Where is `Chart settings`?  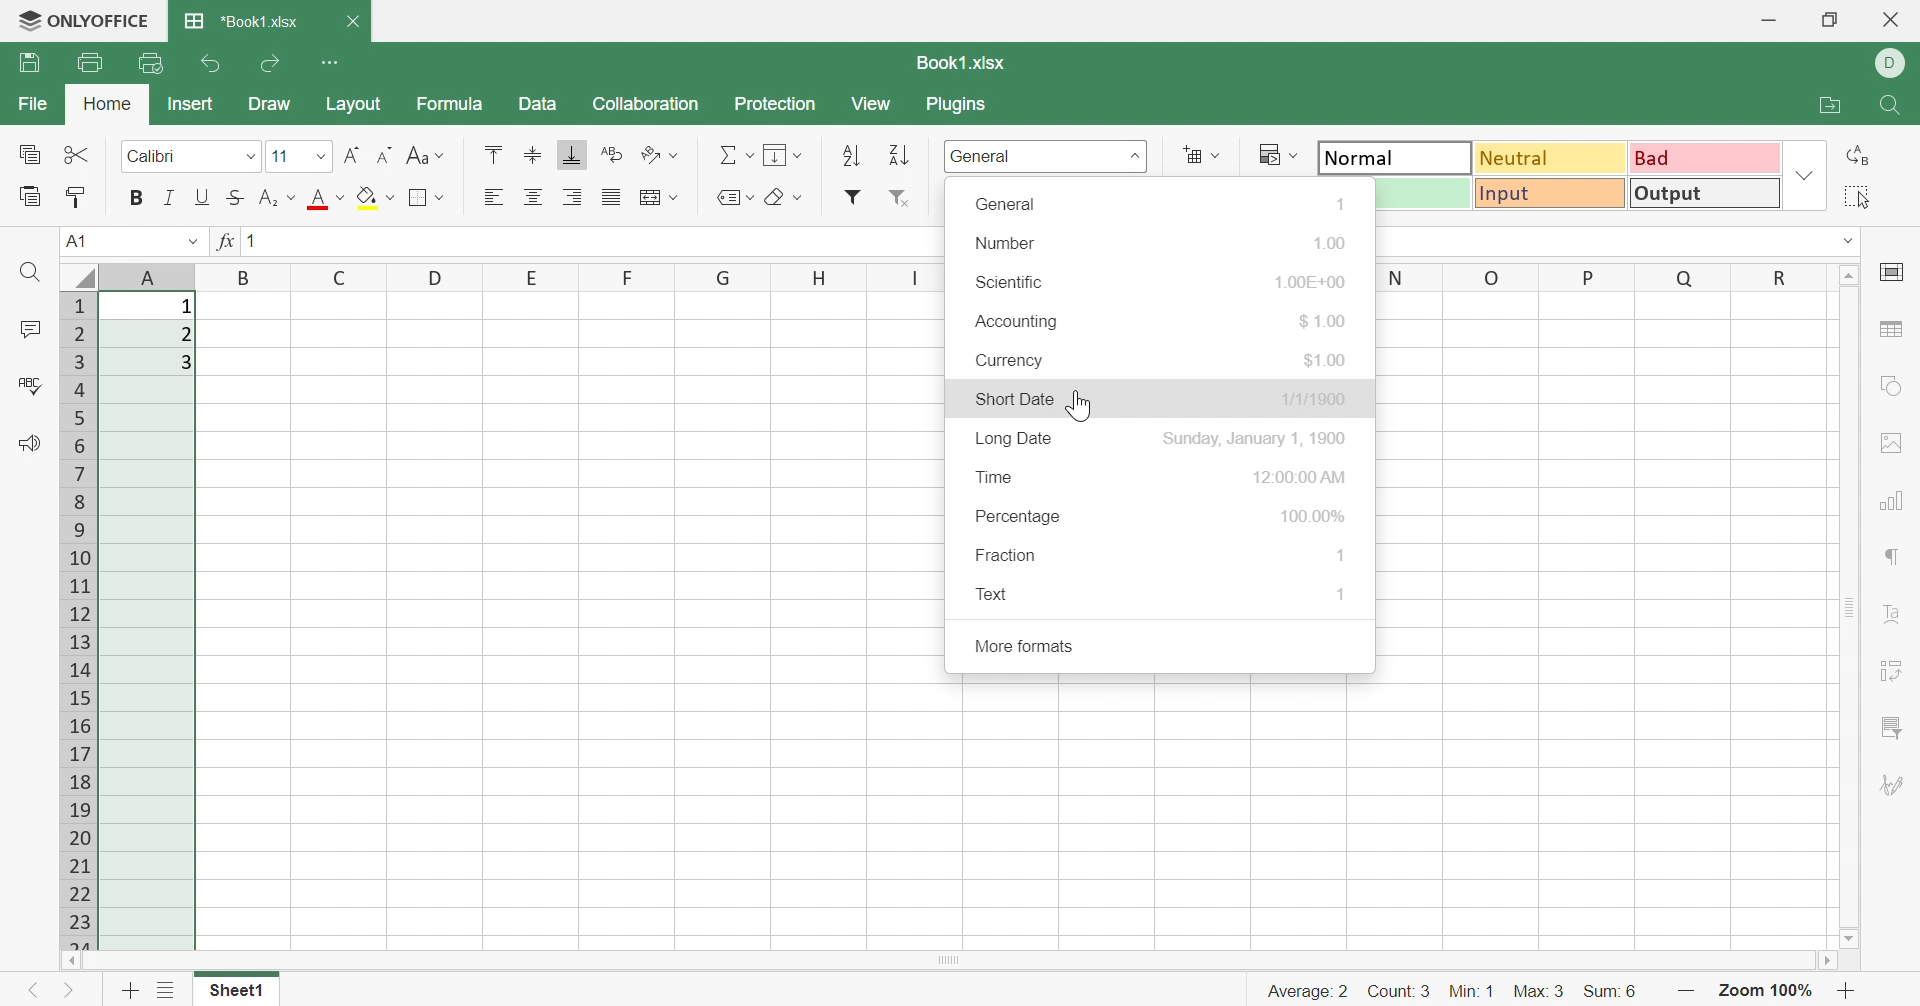 Chart settings is located at coordinates (1898, 502).